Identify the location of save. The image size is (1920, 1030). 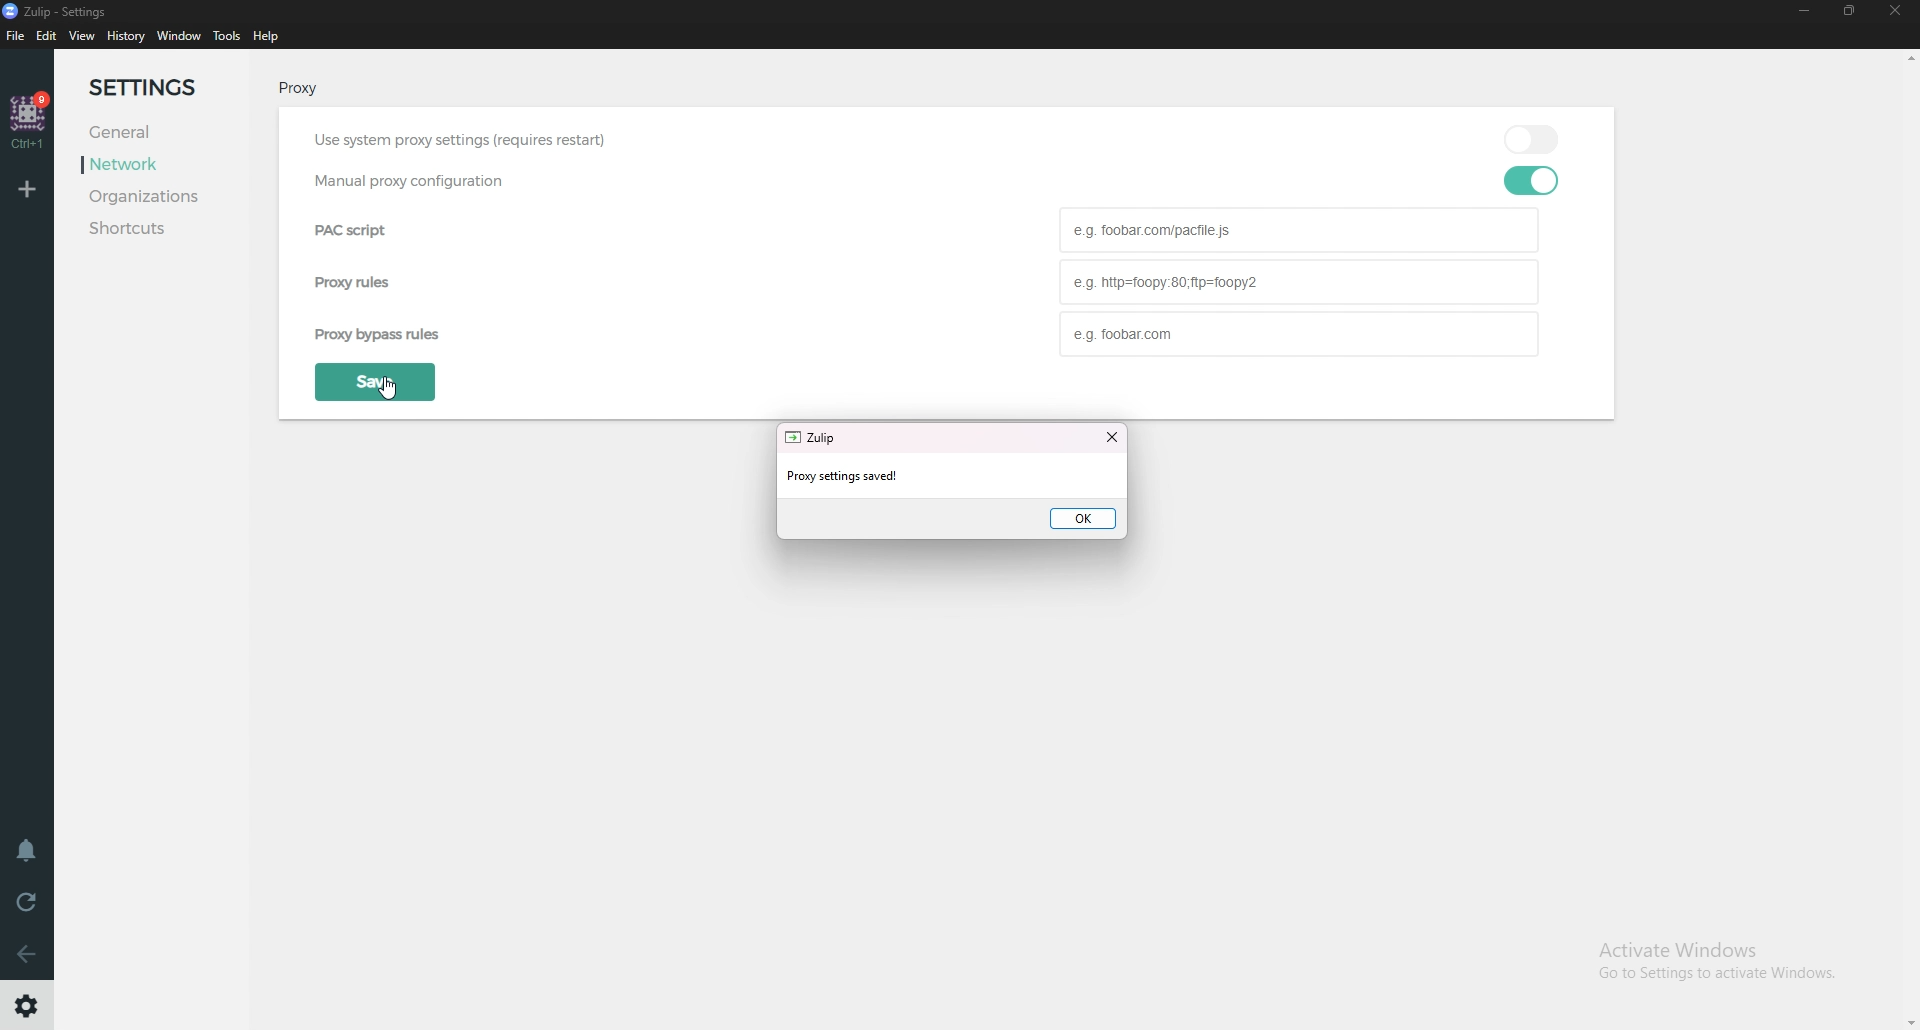
(373, 382).